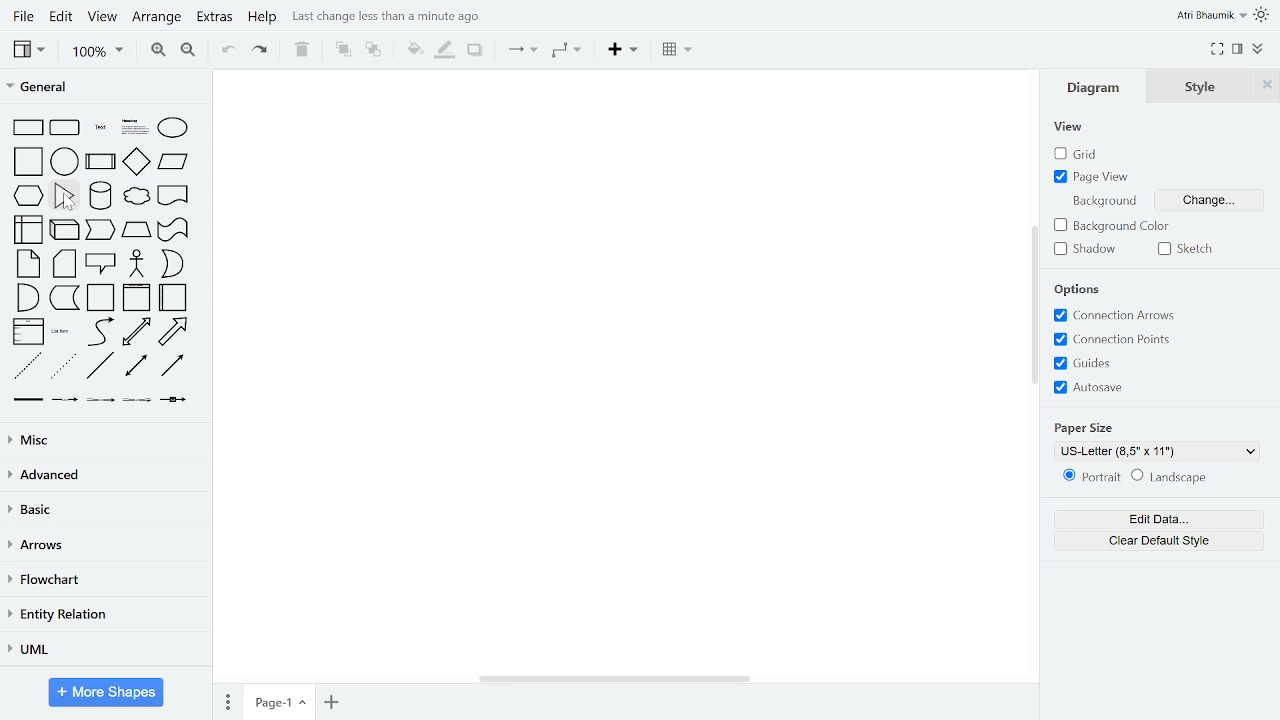 The image size is (1280, 720). What do you see at coordinates (135, 367) in the screenshot?
I see `bidirectional arrow` at bounding box center [135, 367].